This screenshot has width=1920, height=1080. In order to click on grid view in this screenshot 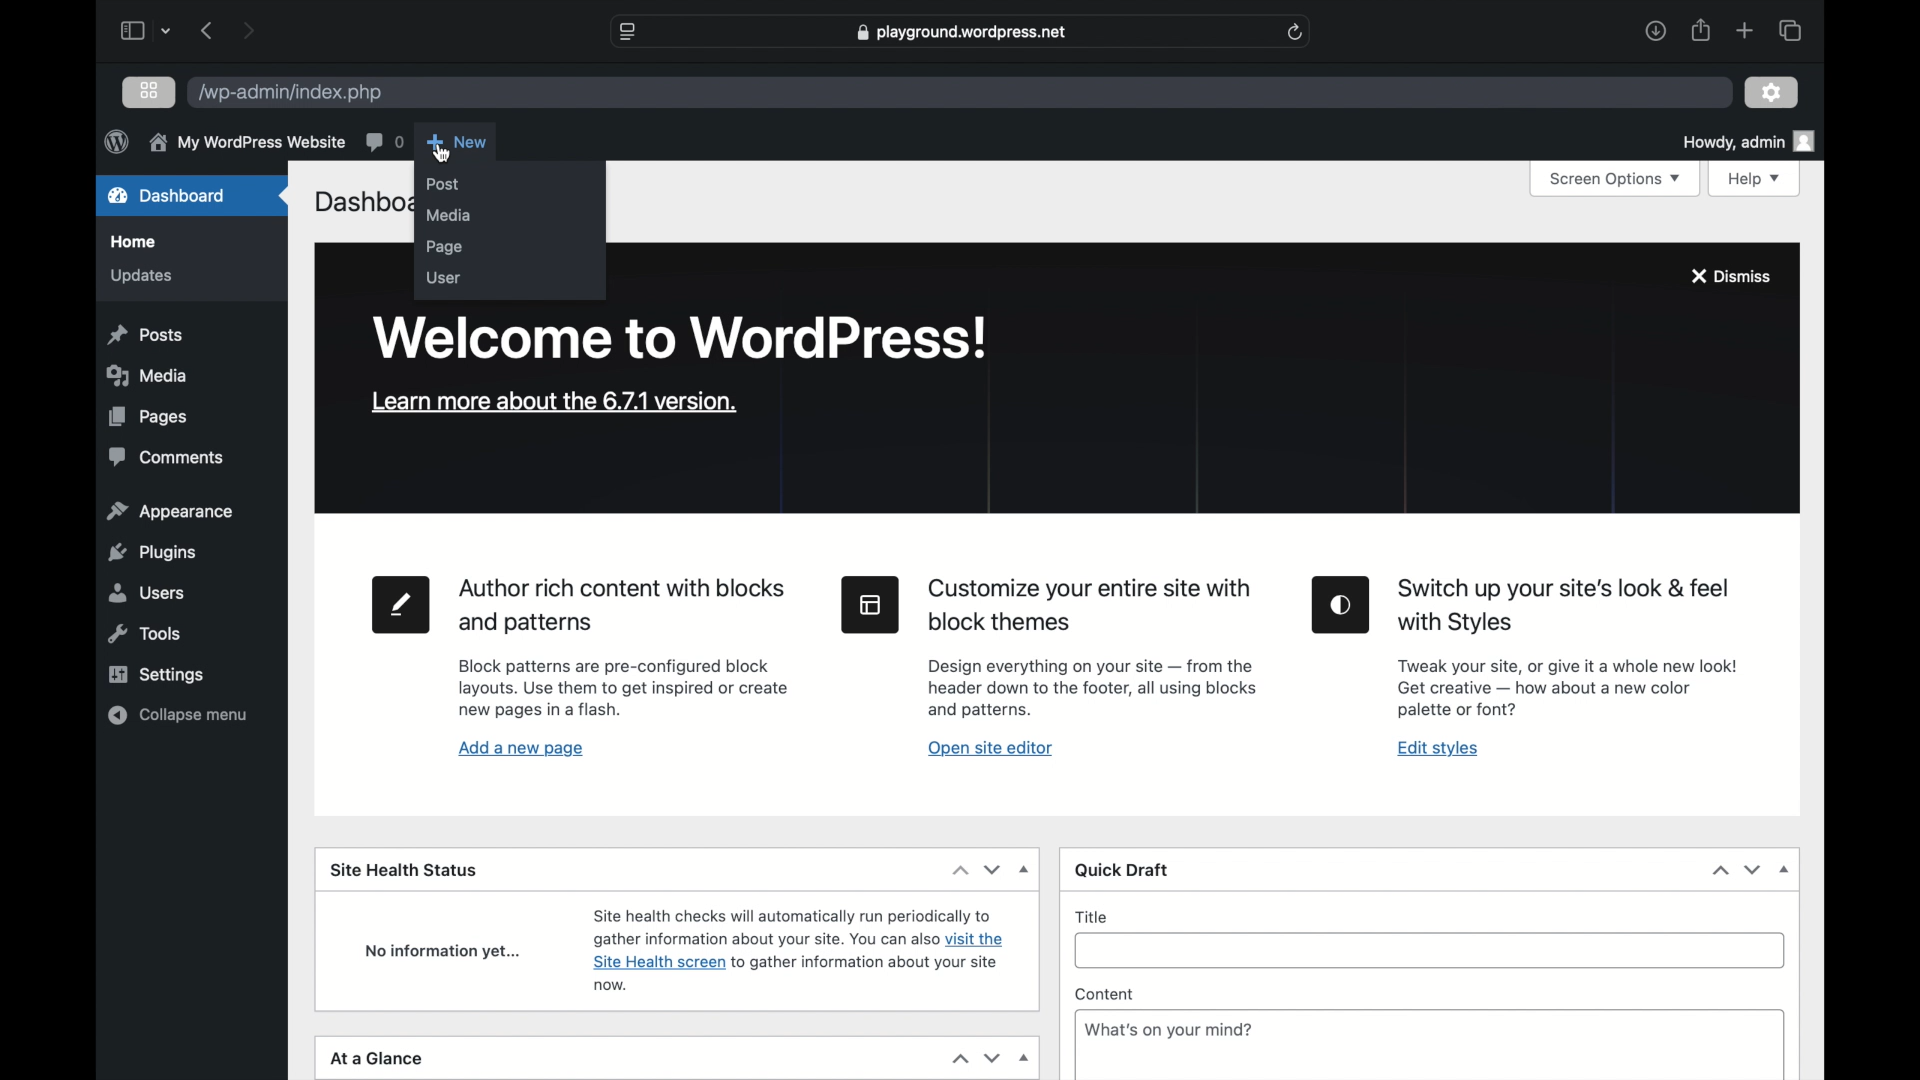, I will do `click(148, 90)`.